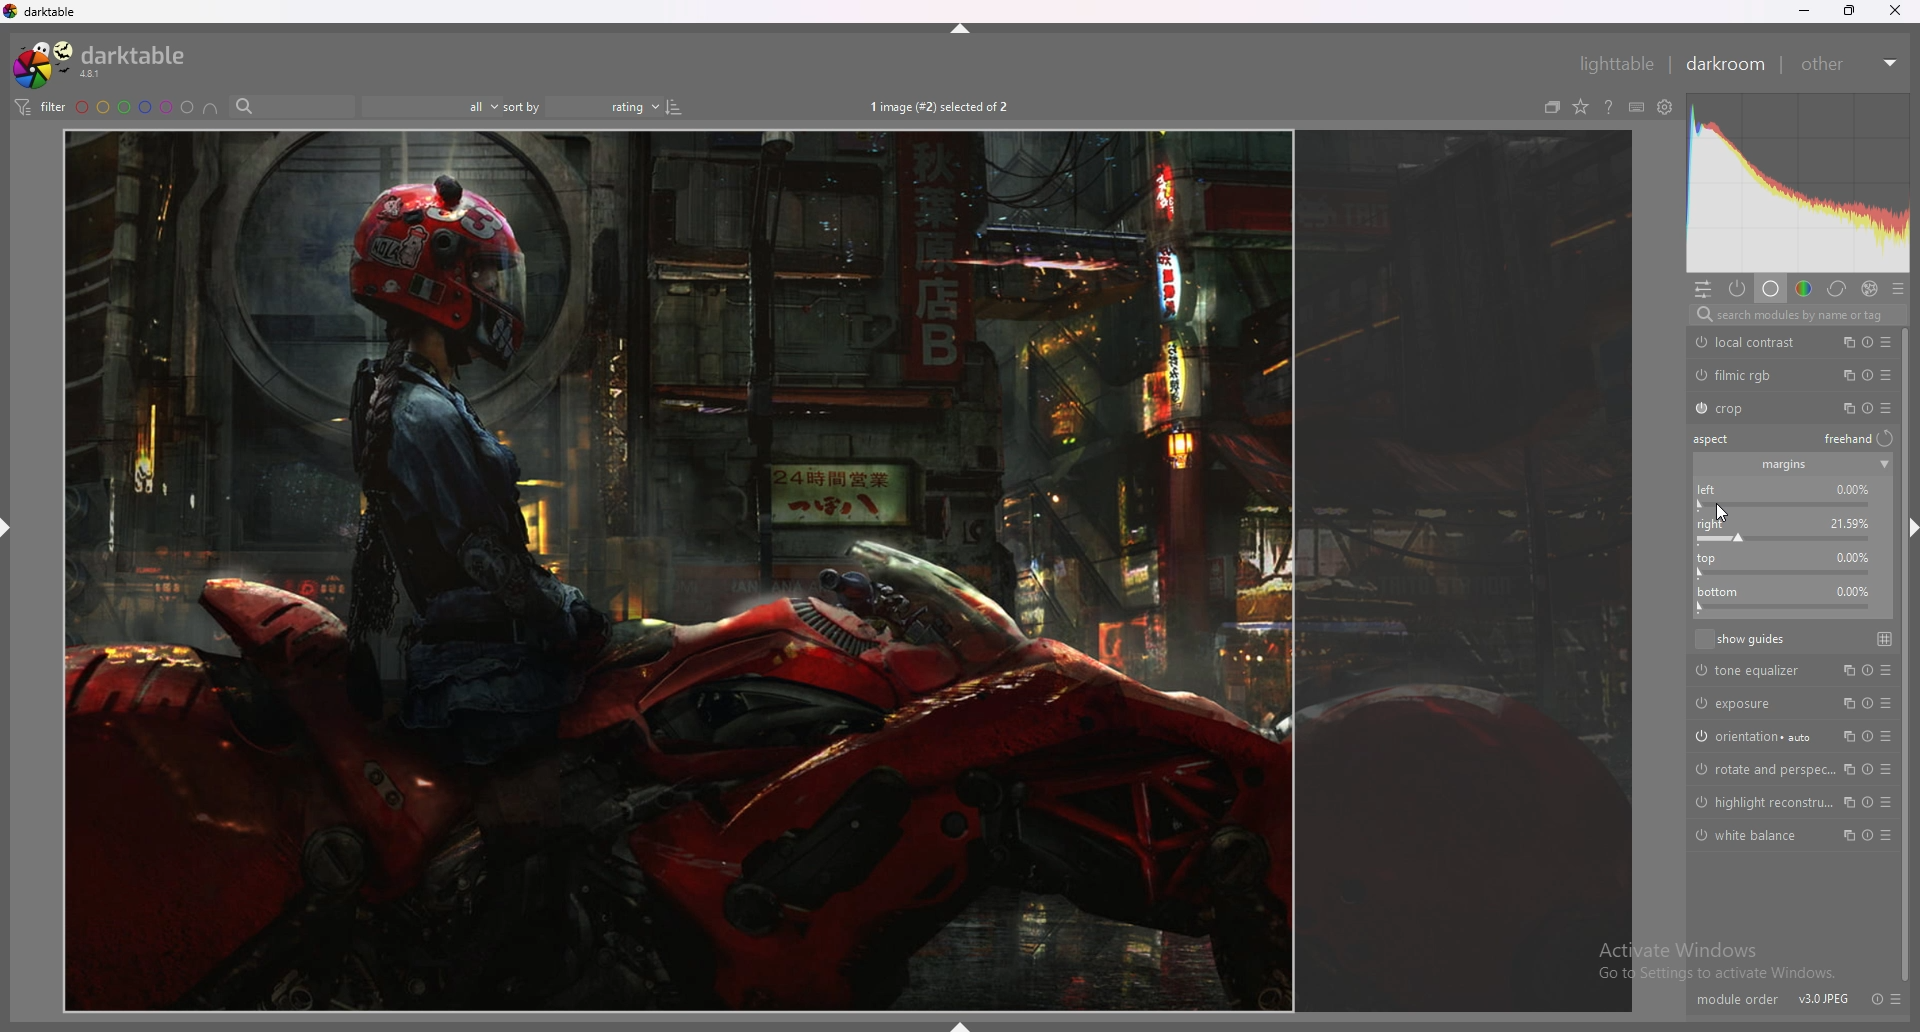 This screenshot has width=1920, height=1032. I want to click on white balance, so click(1753, 835).